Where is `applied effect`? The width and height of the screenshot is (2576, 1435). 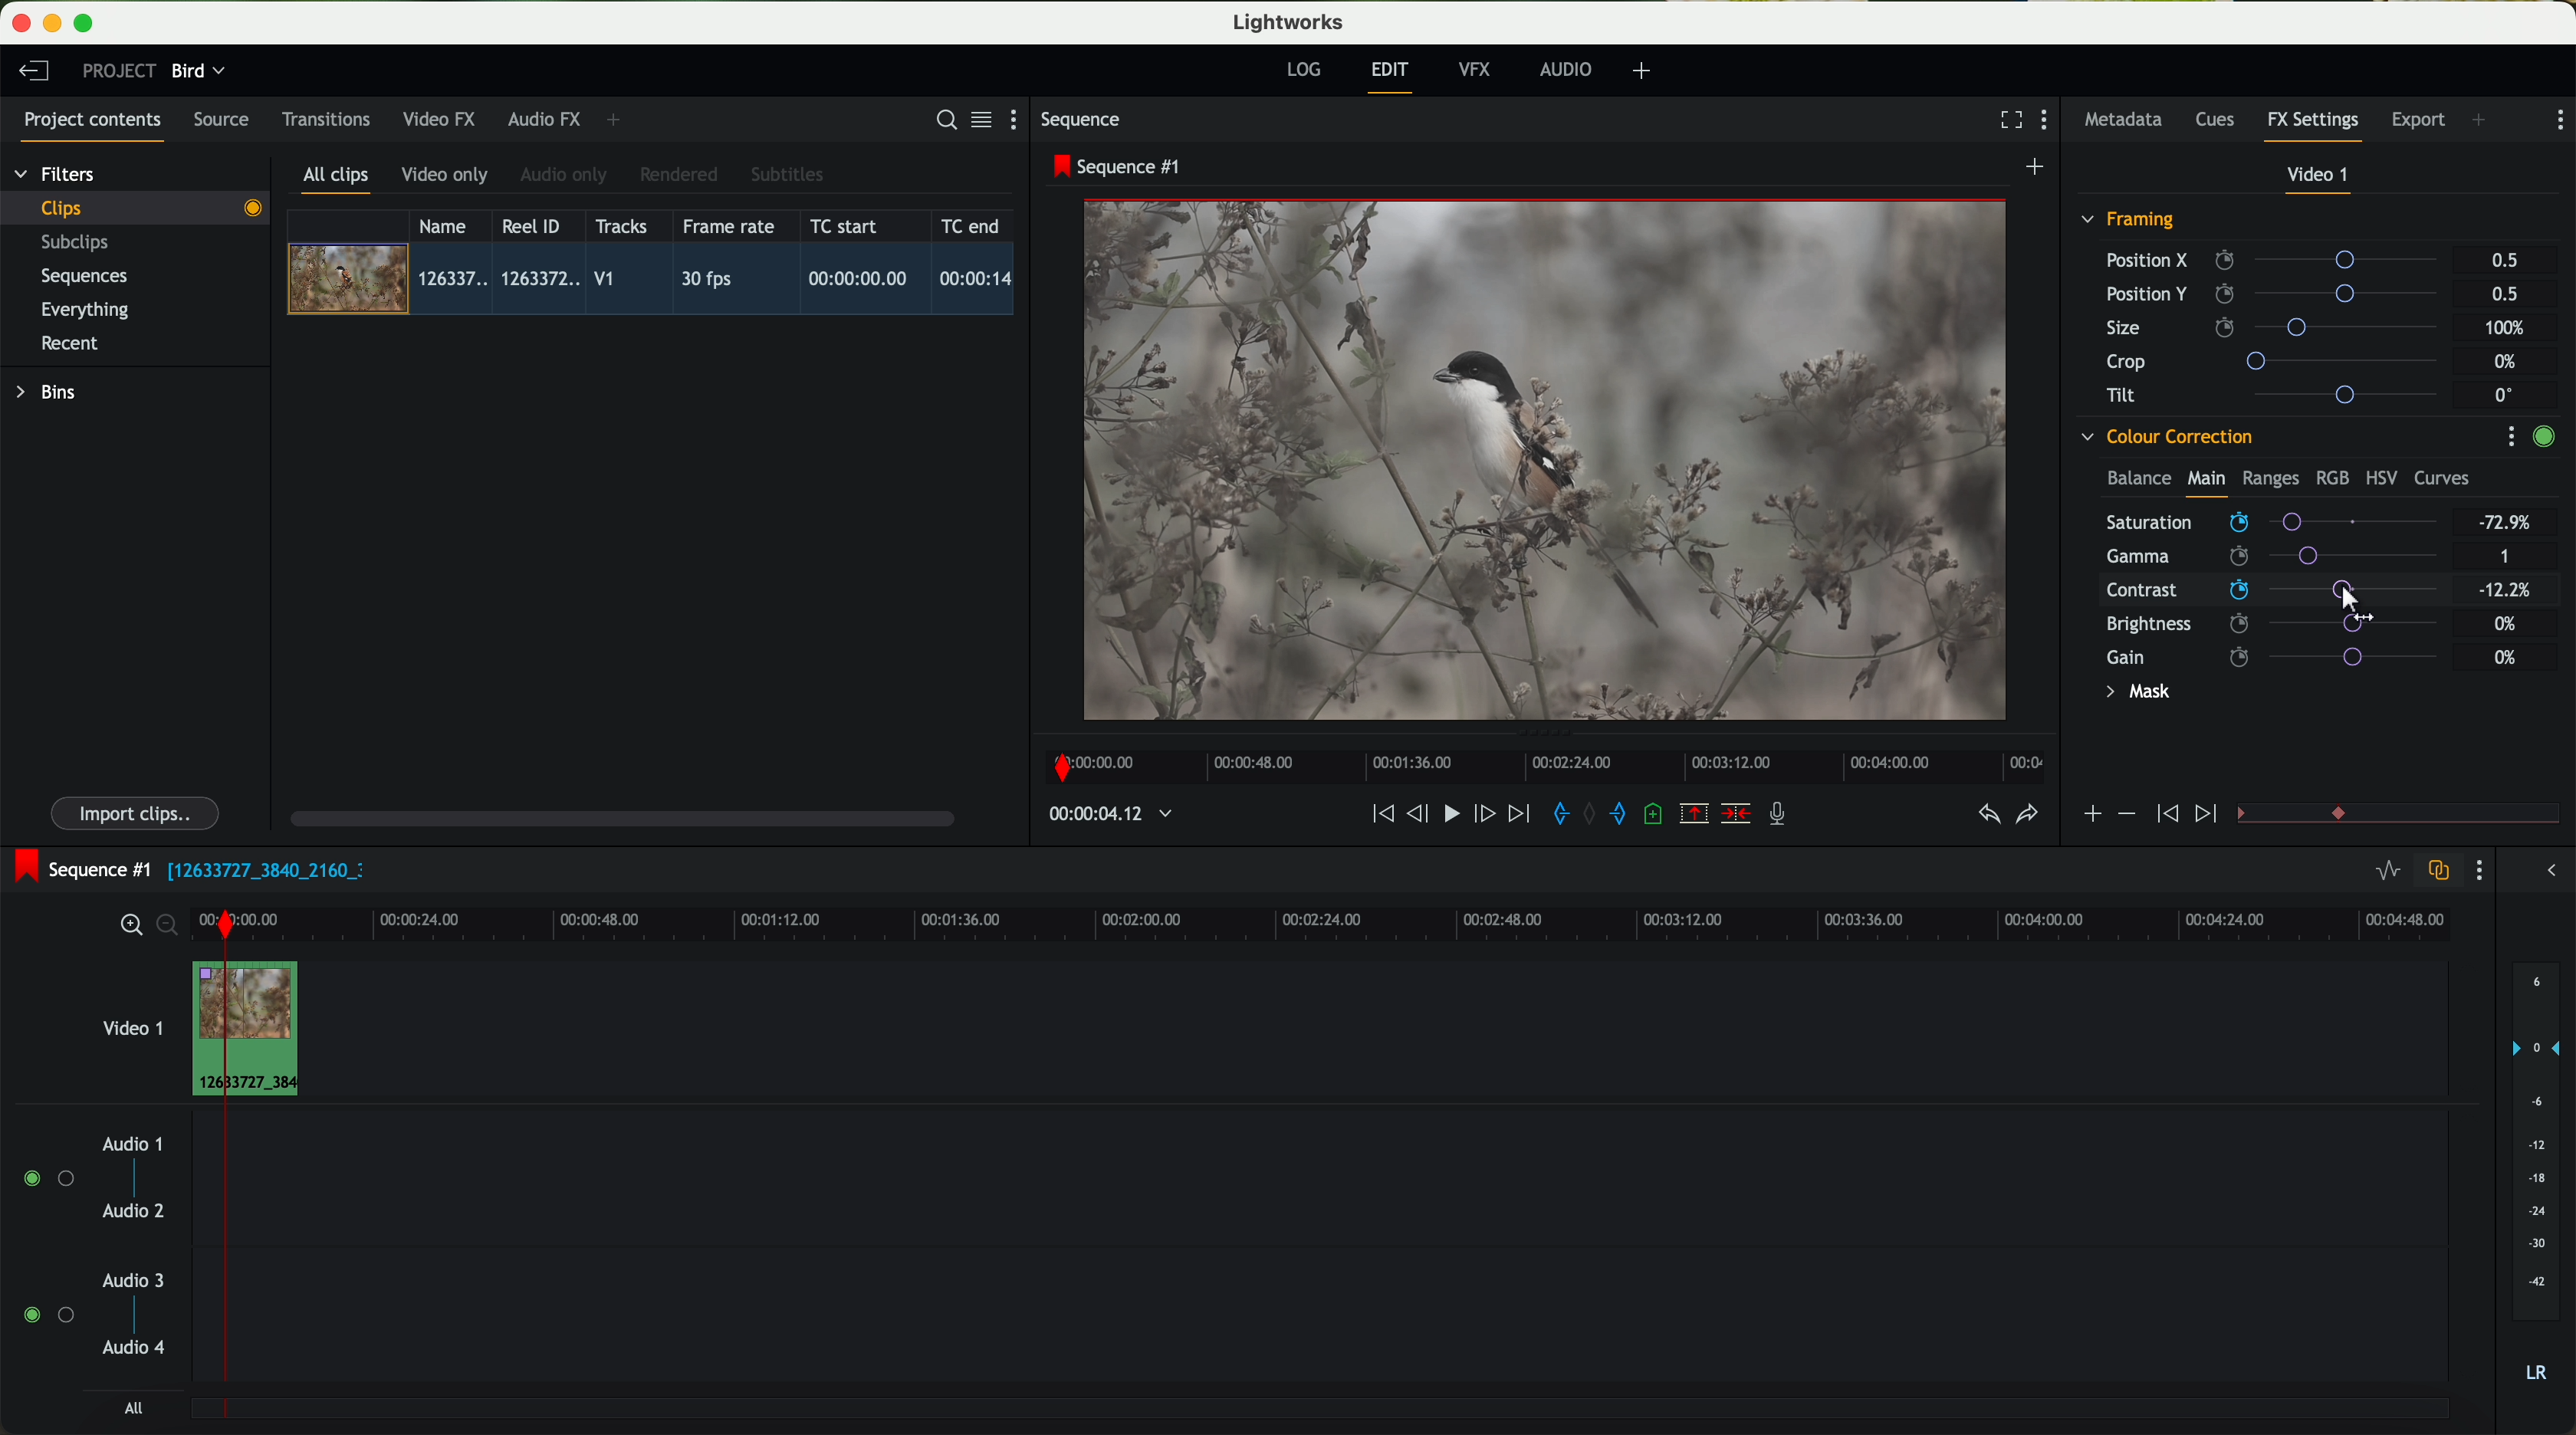
applied effect is located at coordinates (1549, 460).